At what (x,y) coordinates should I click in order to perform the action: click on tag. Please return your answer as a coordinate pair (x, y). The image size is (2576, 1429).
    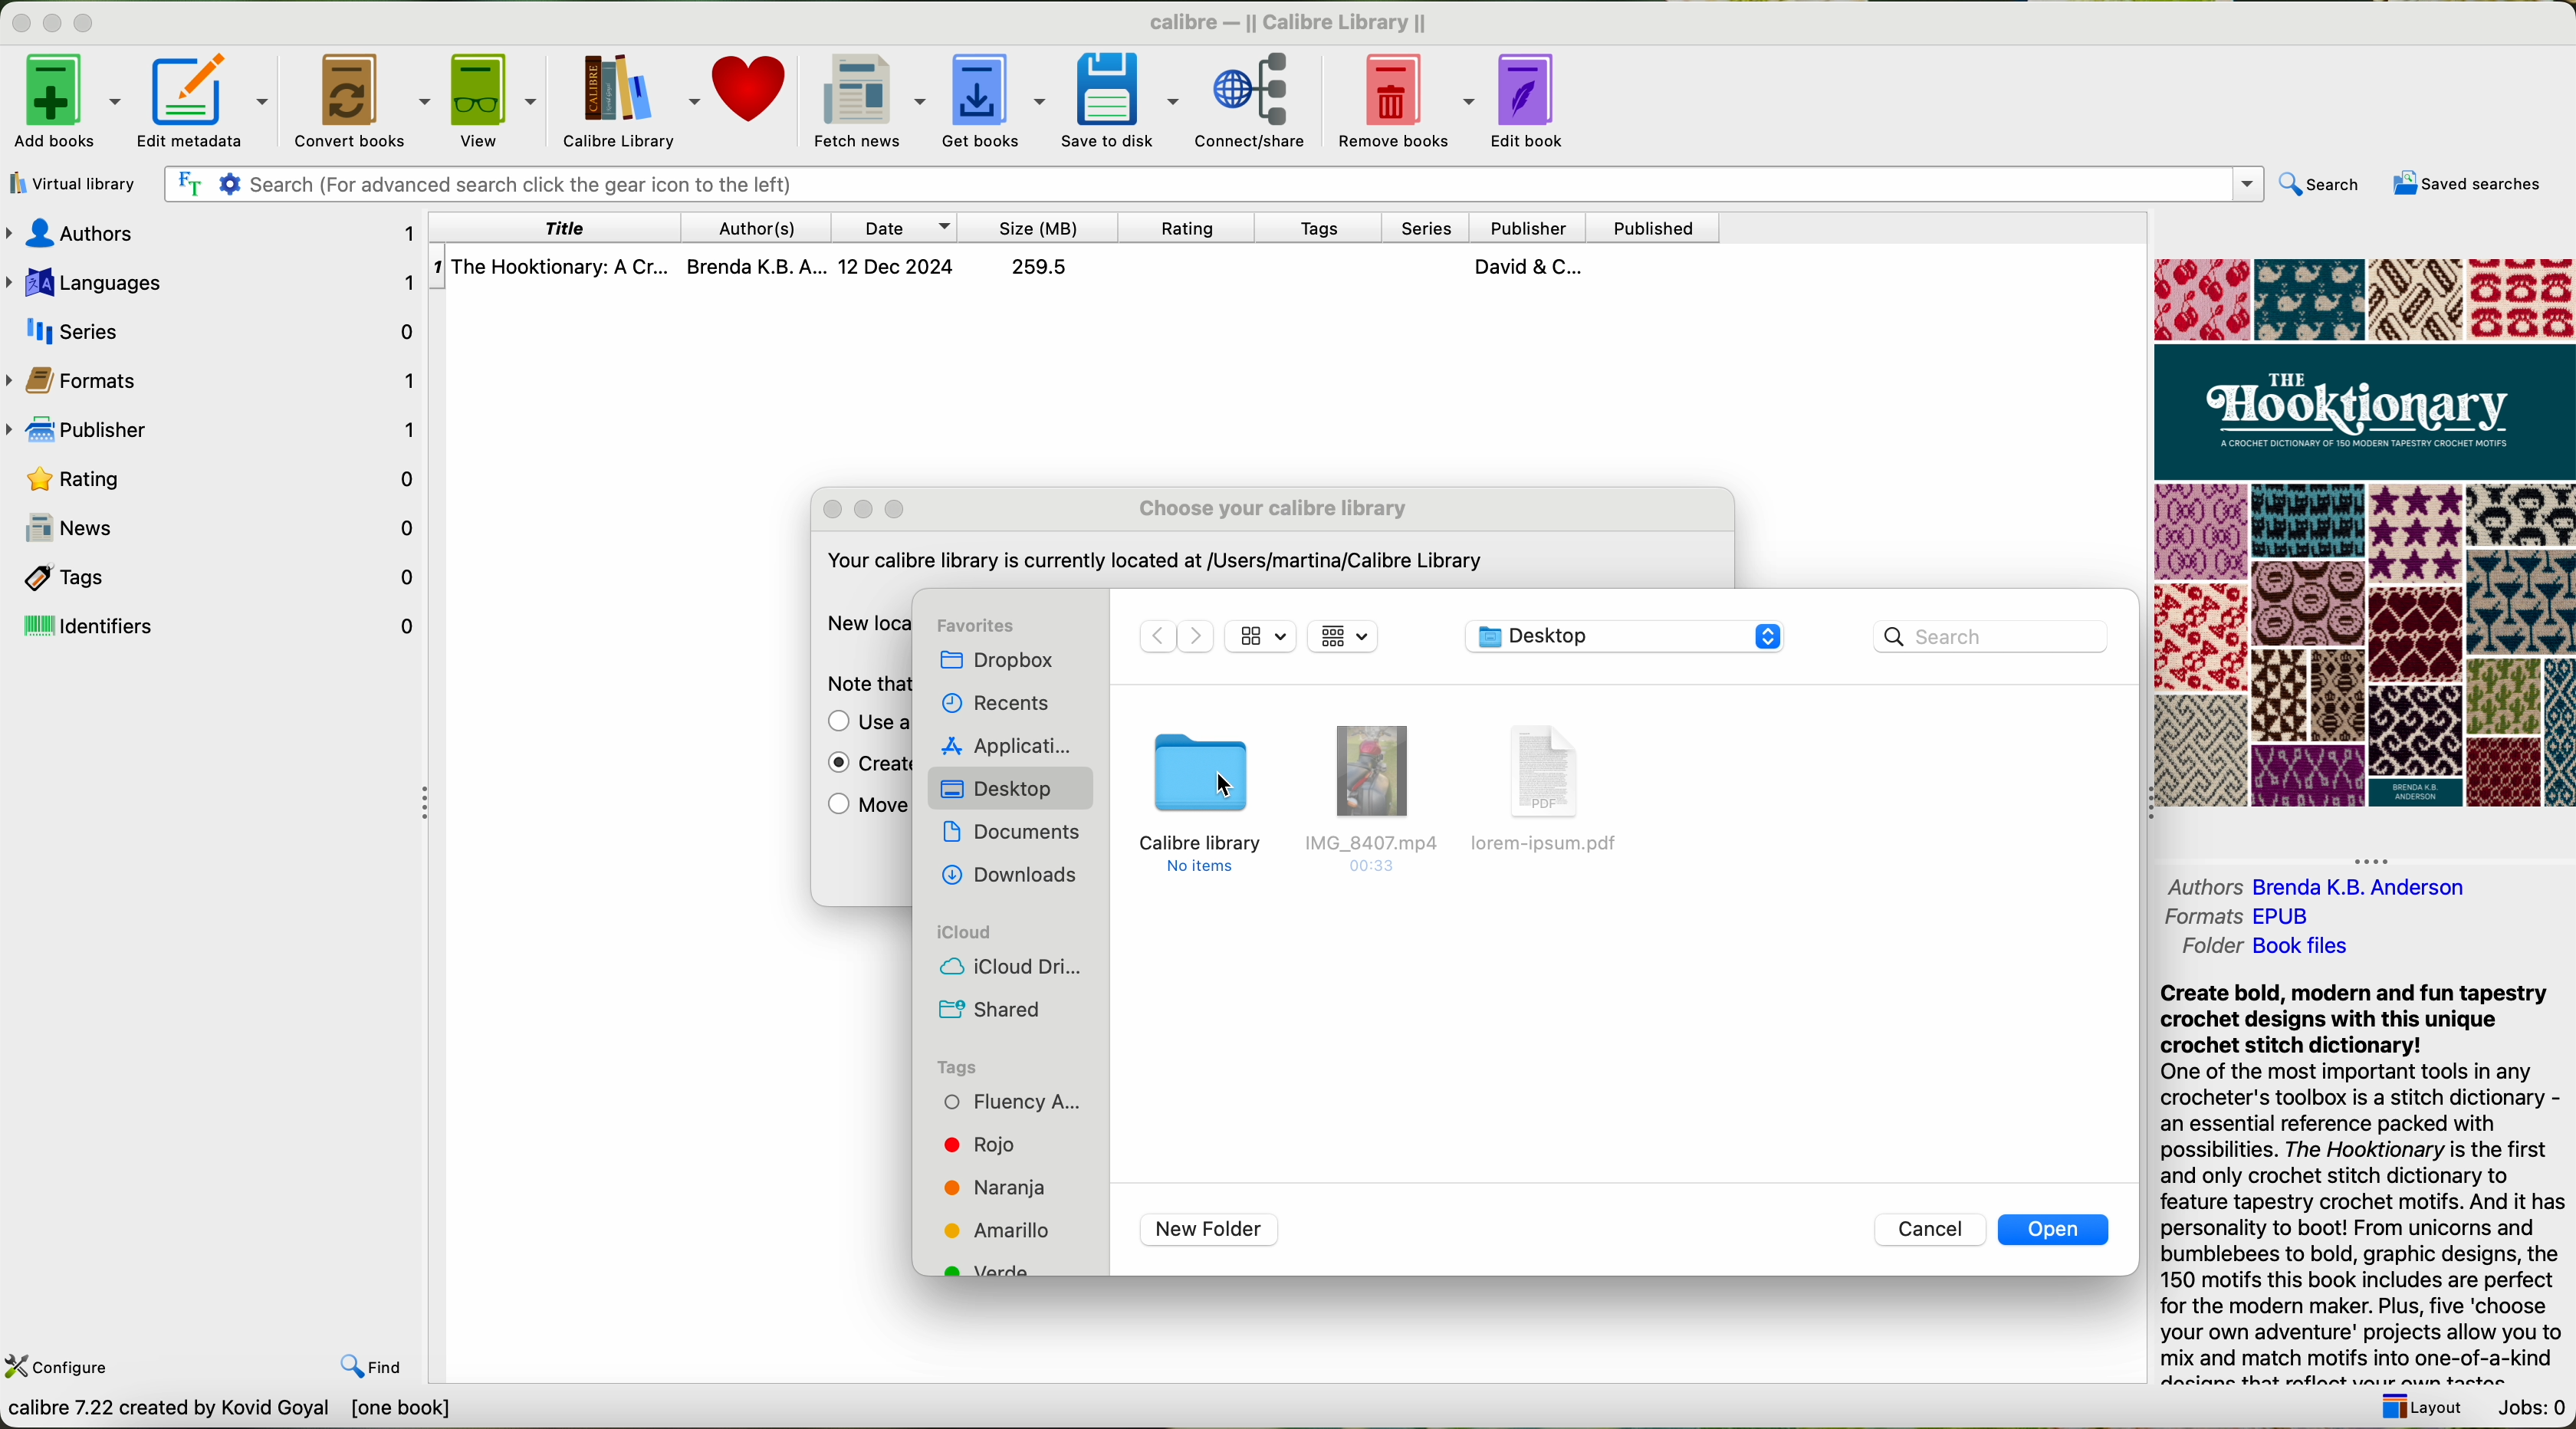
    Looking at the image, I should click on (982, 1147).